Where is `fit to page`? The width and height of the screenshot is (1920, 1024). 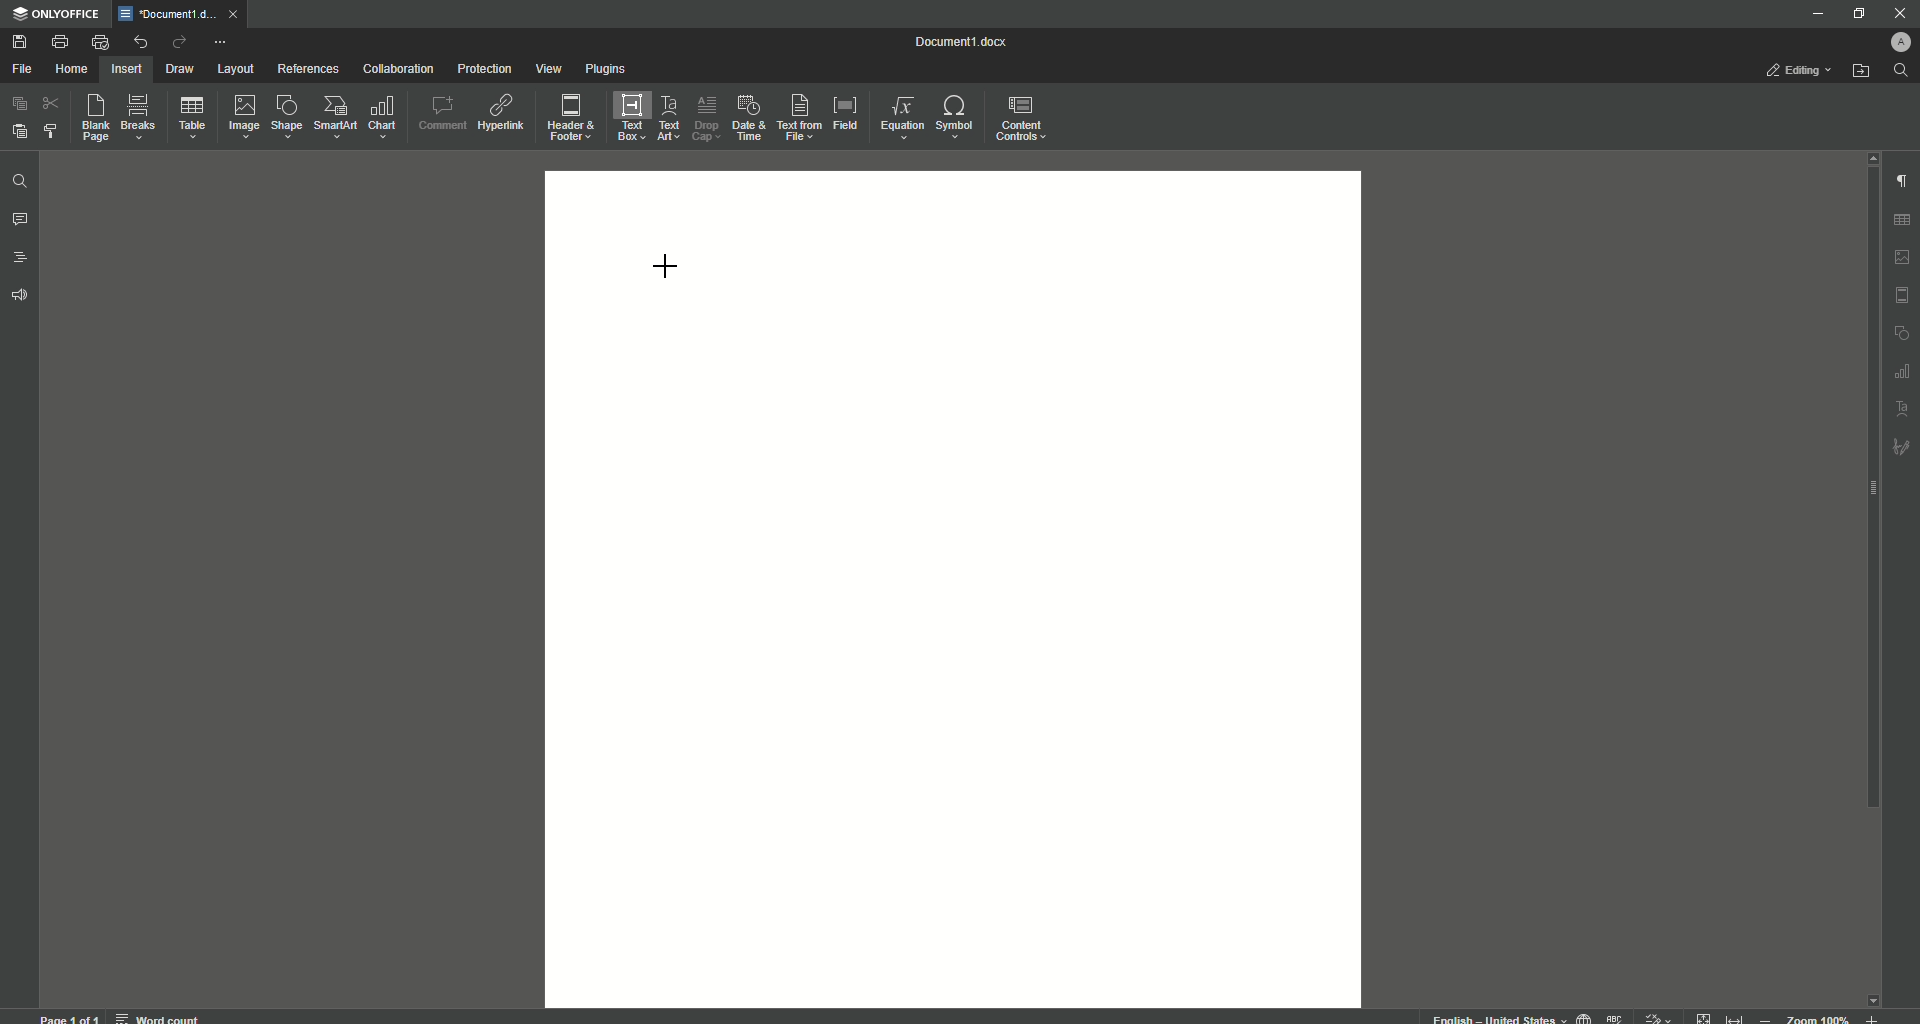
fit to page is located at coordinates (1705, 1017).